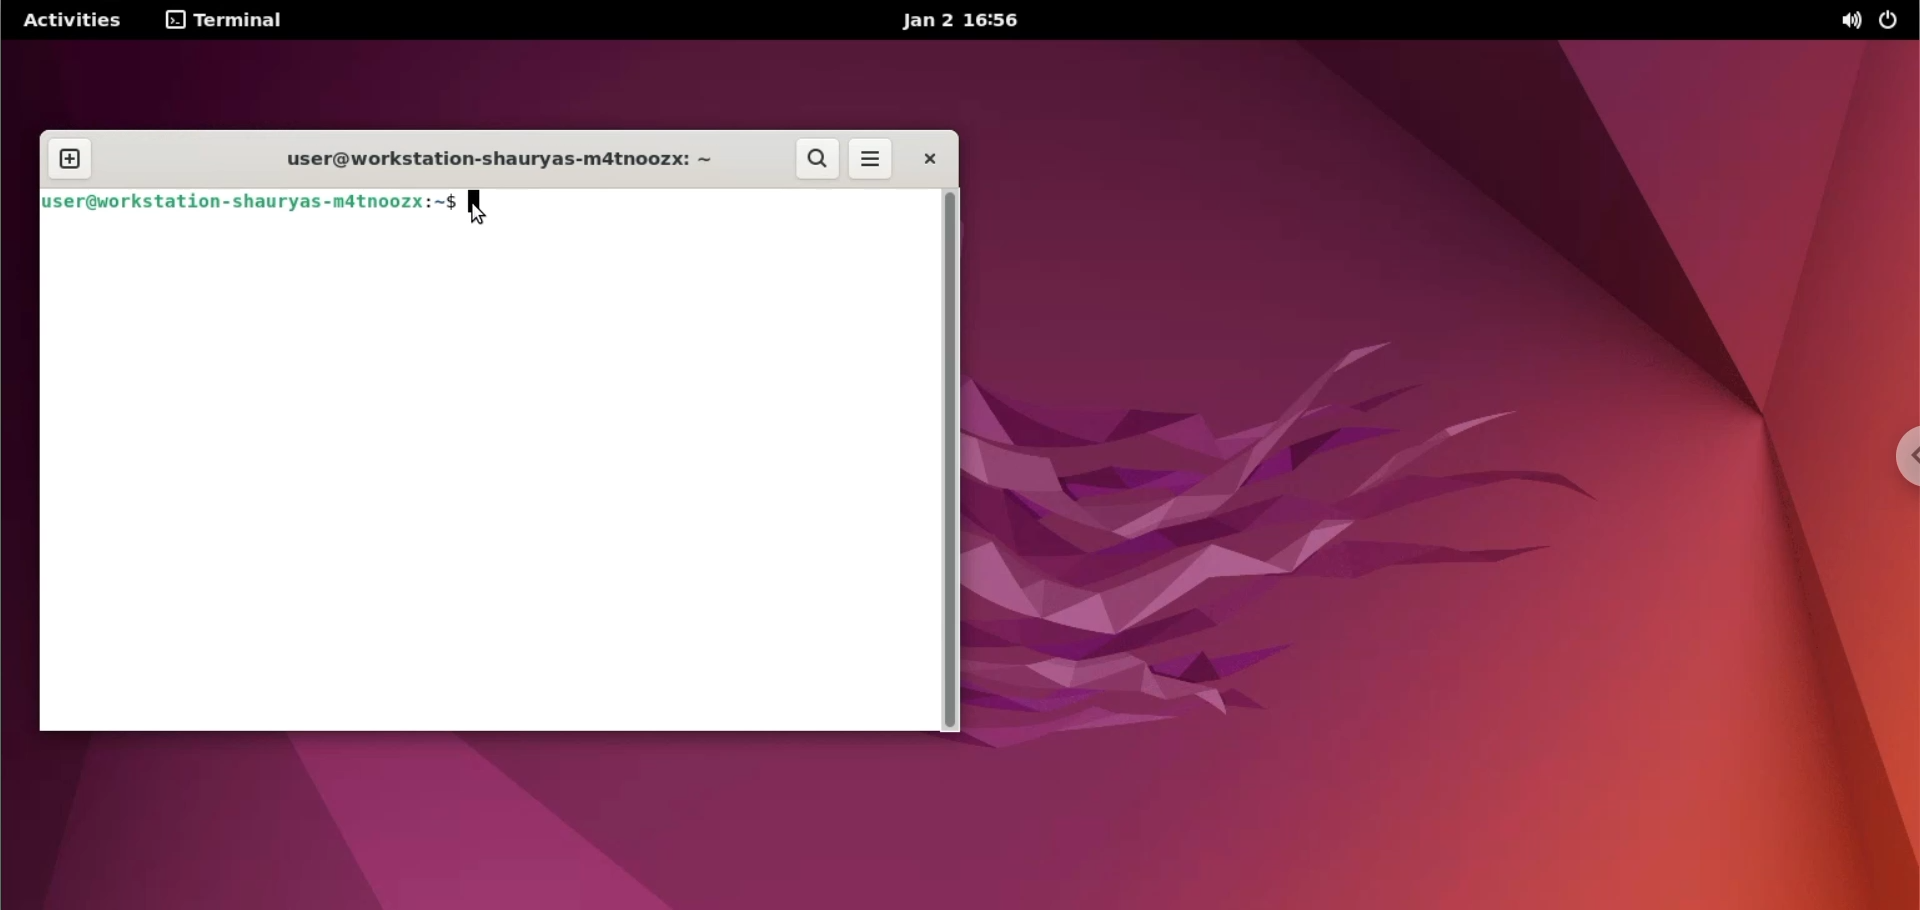 This screenshot has height=910, width=1920. What do you see at coordinates (1898, 465) in the screenshot?
I see `chrome options` at bounding box center [1898, 465].